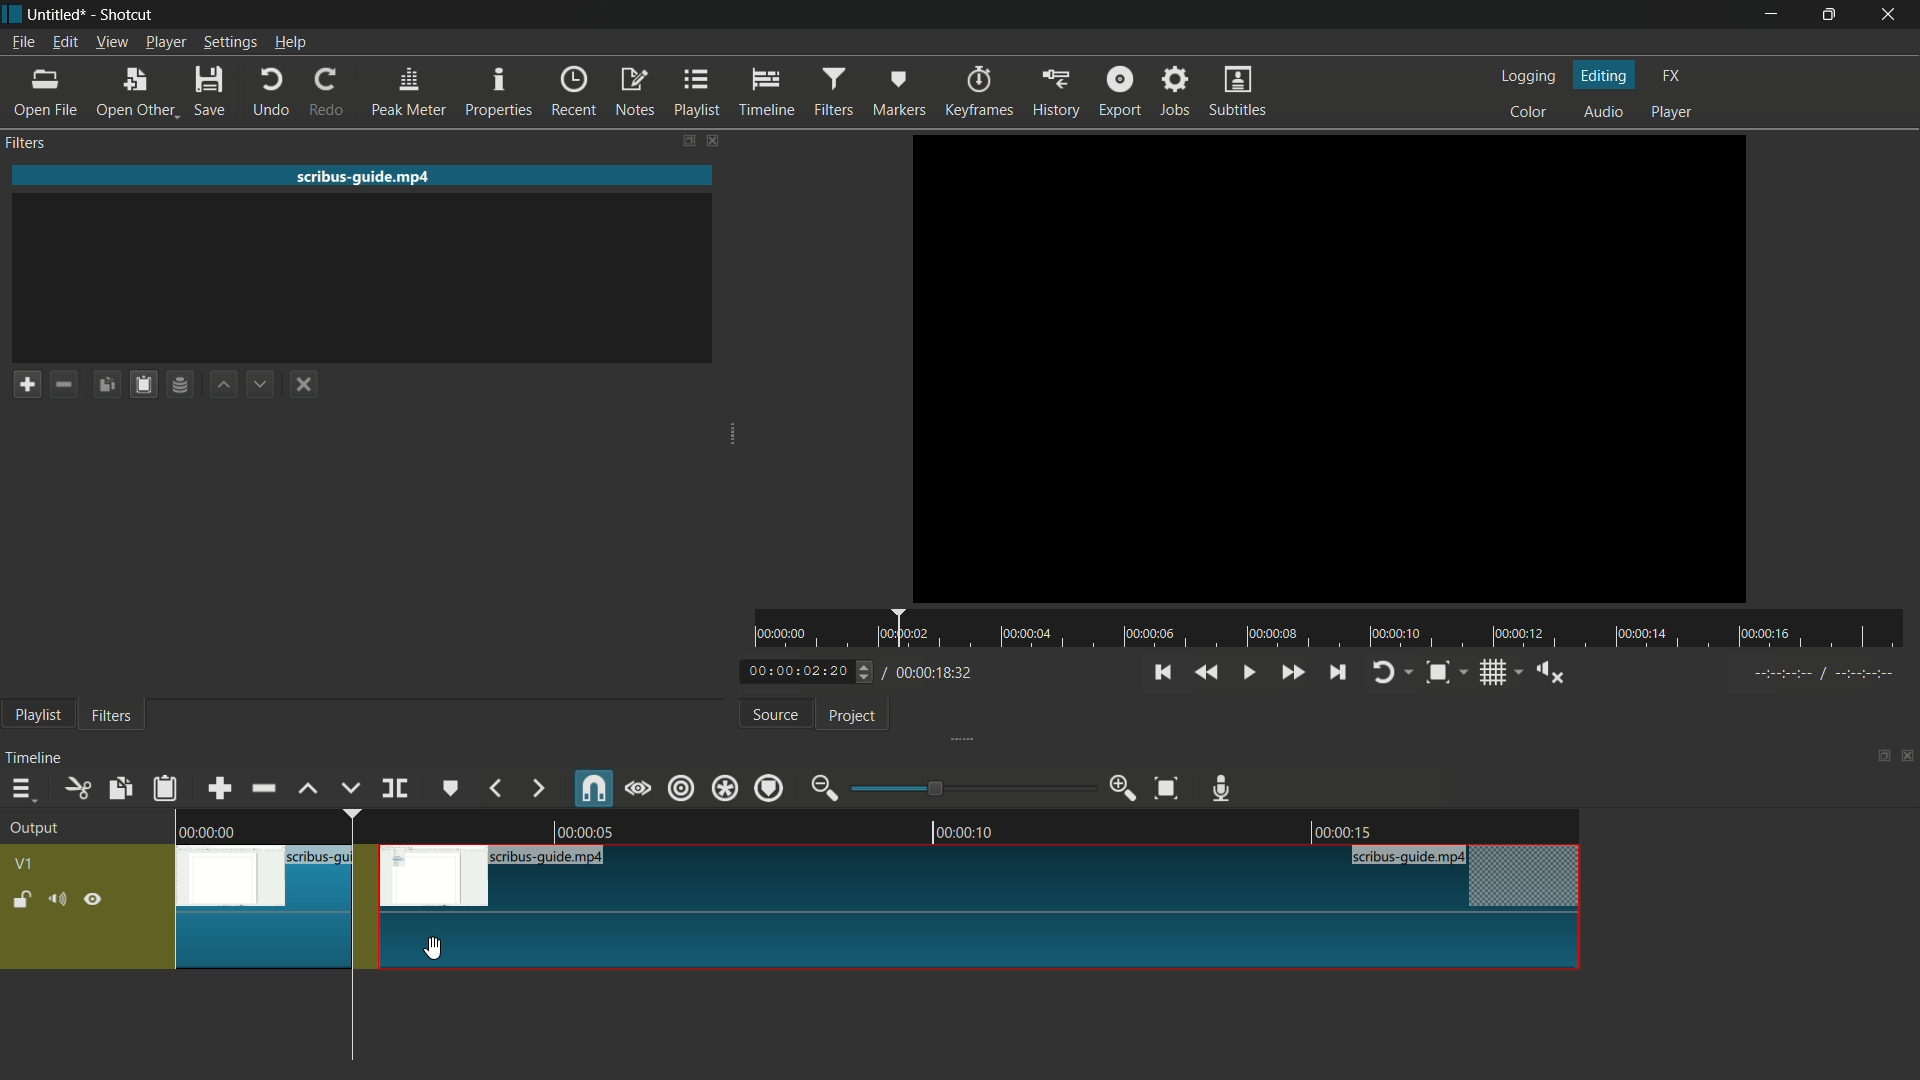 The image size is (1920, 1080). I want to click on view menu, so click(113, 42).